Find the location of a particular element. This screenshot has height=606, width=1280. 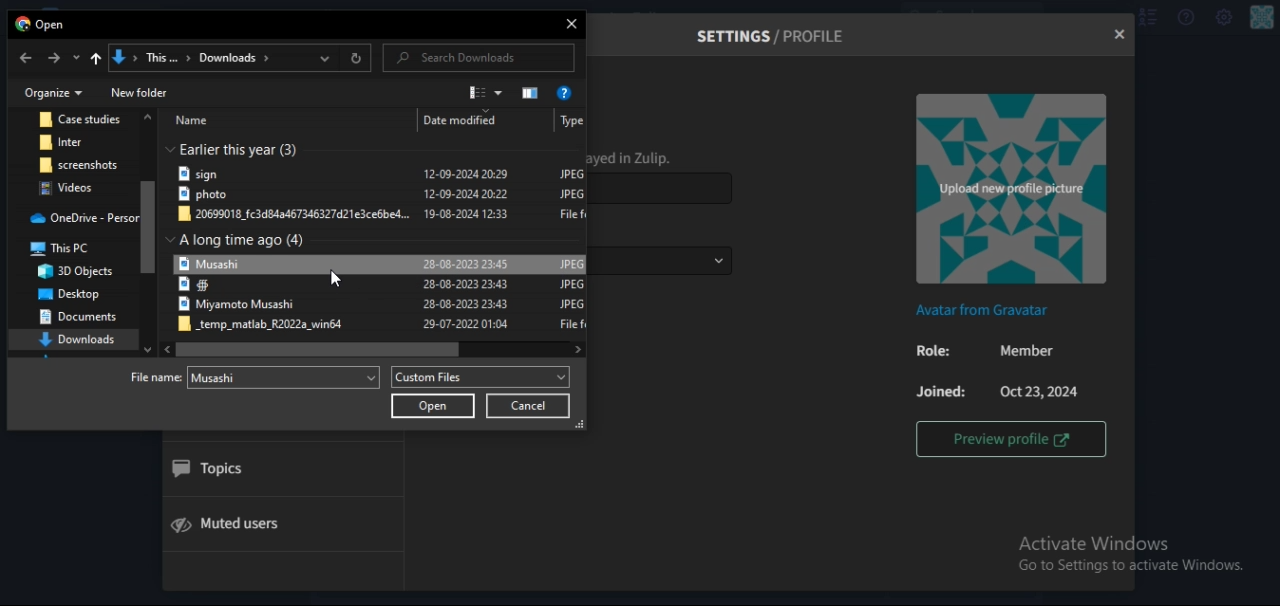

help is located at coordinates (1184, 18).